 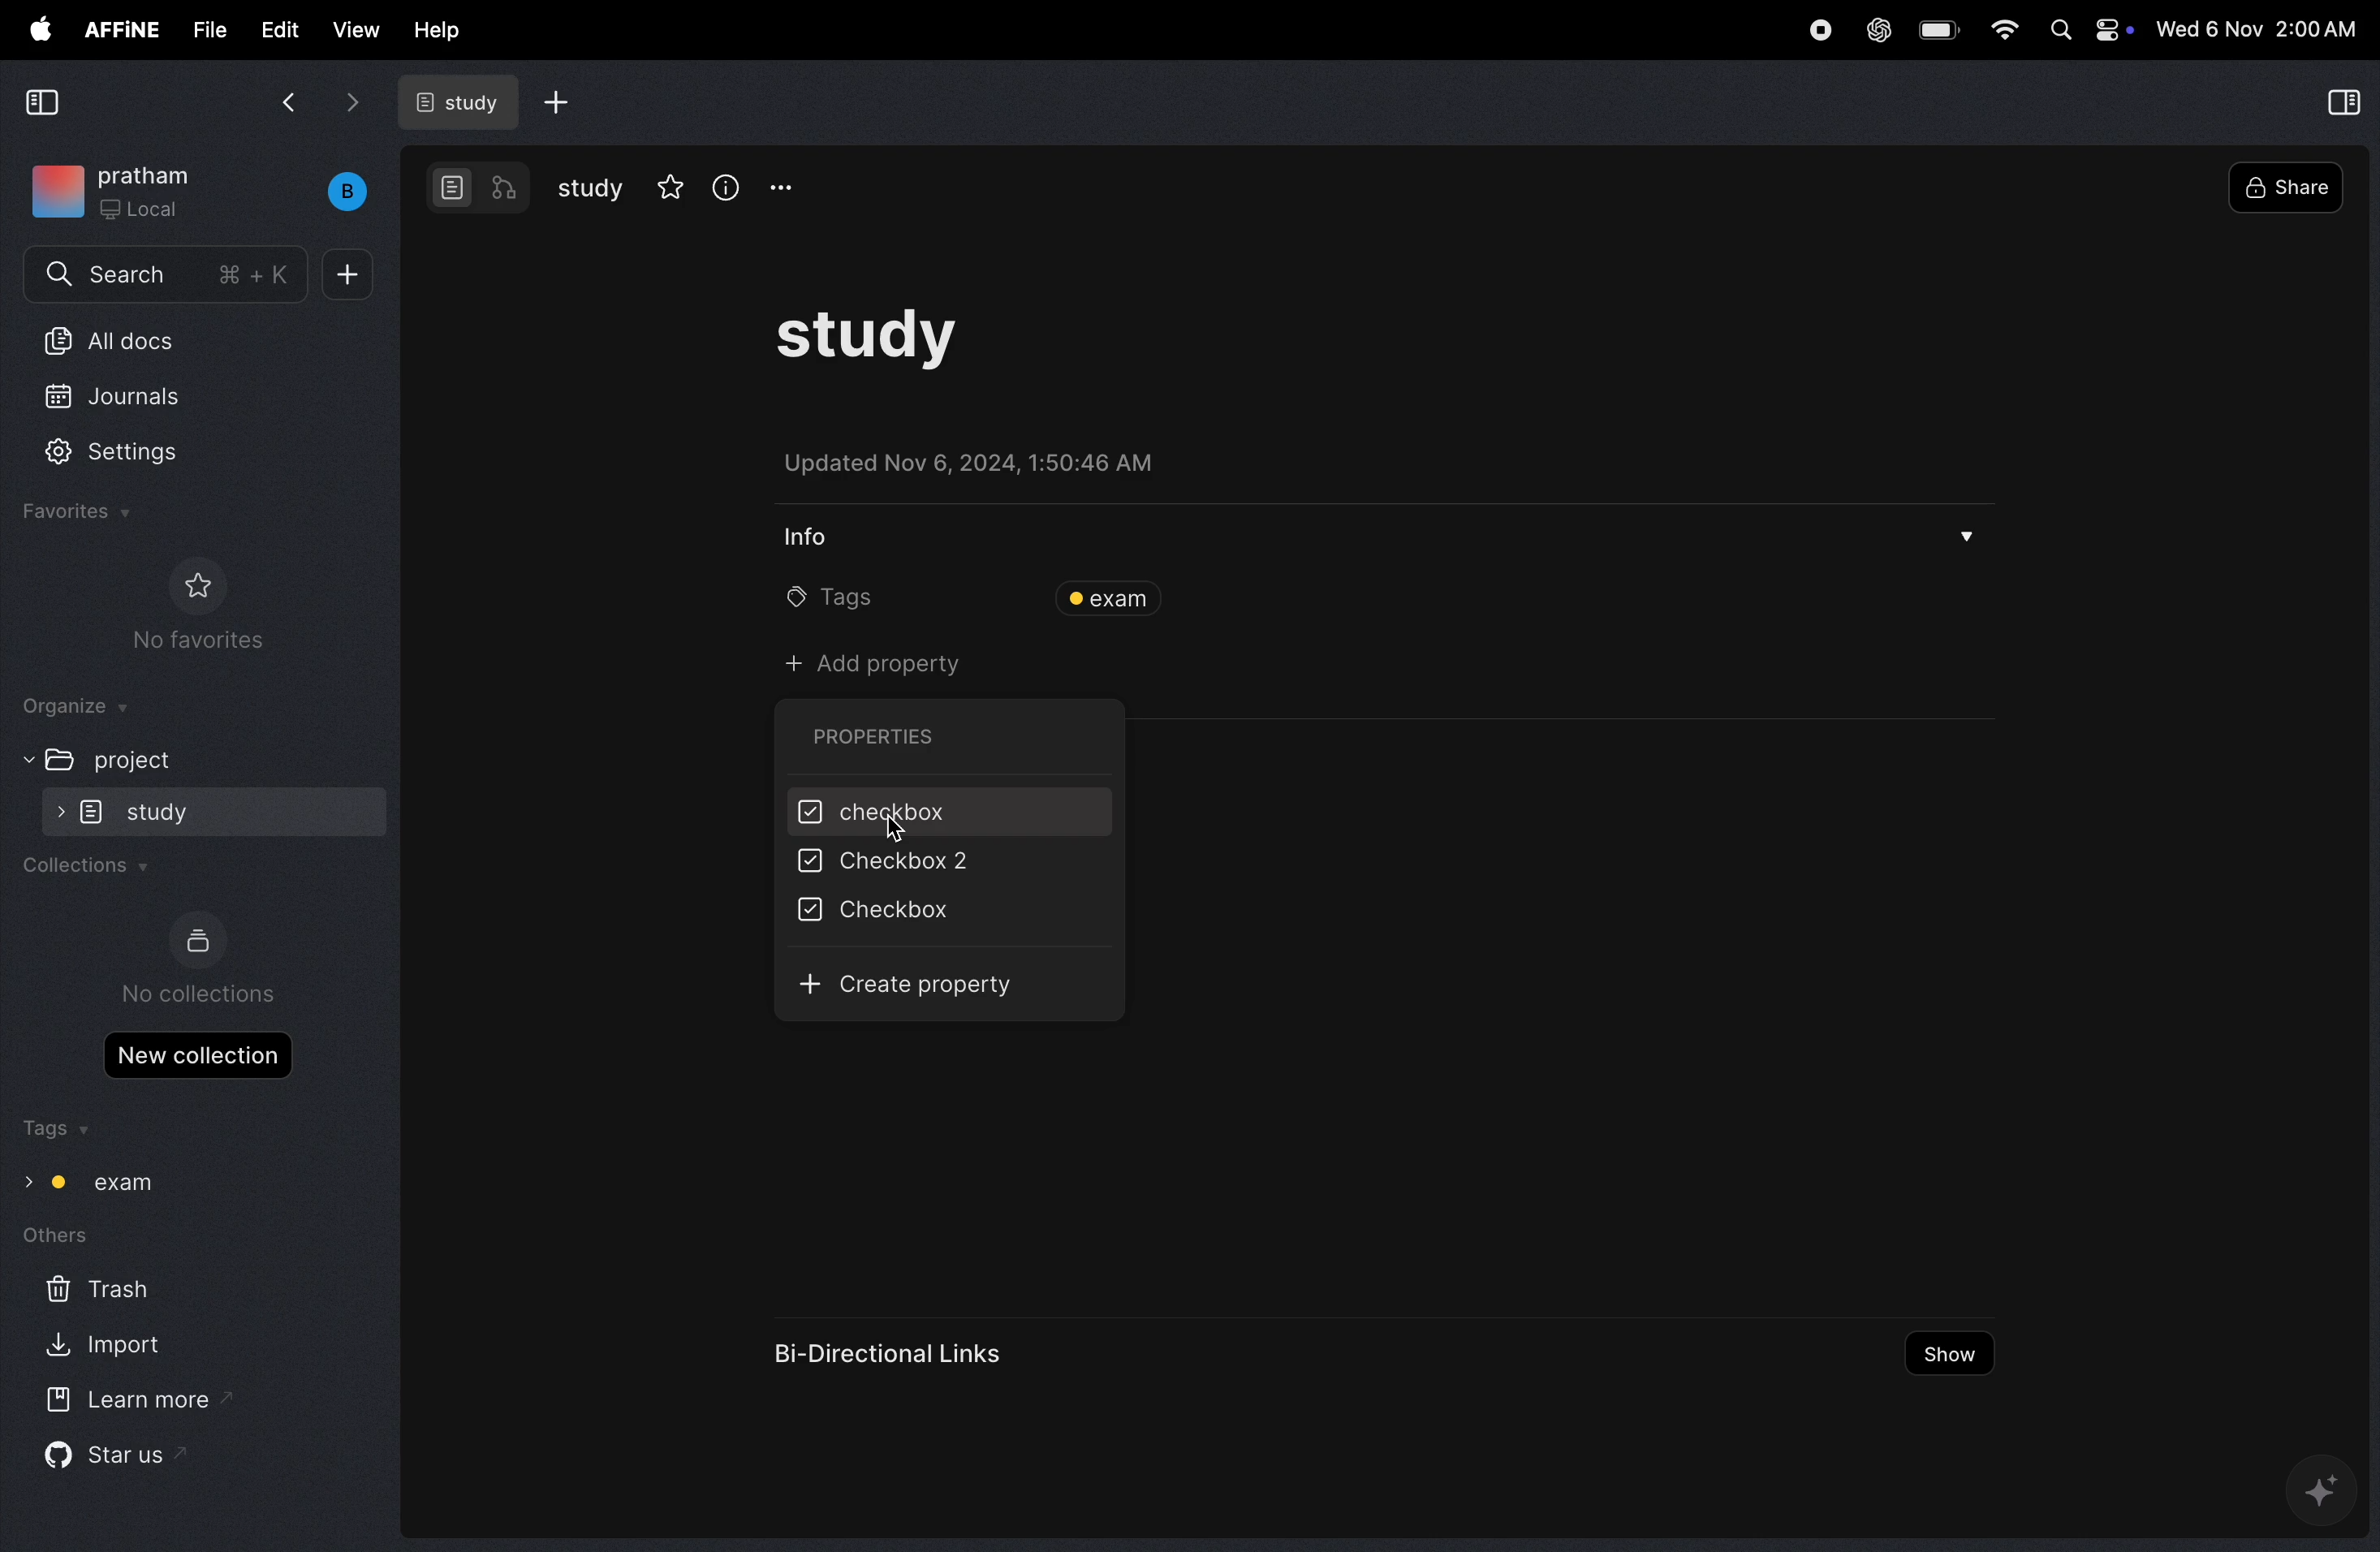 What do you see at coordinates (130, 1464) in the screenshot?
I see `star us` at bounding box center [130, 1464].